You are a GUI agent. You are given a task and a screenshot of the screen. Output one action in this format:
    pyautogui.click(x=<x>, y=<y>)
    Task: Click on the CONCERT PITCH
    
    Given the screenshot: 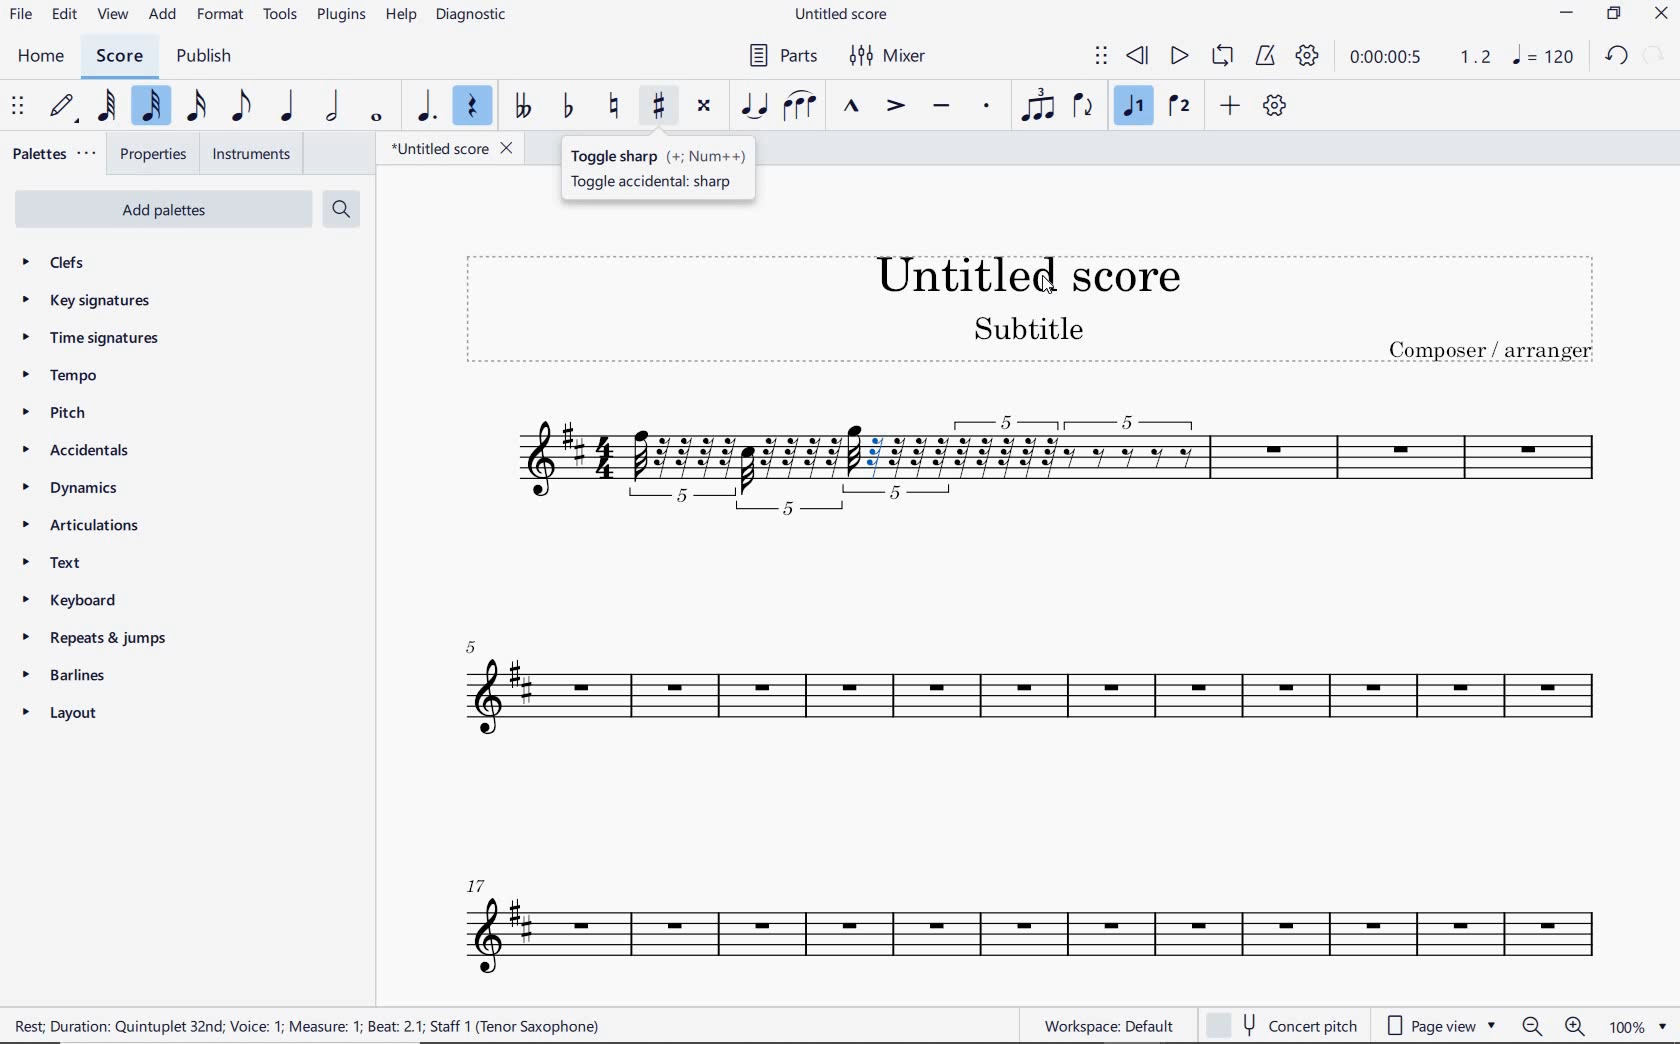 What is the action you would take?
    pyautogui.click(x=1281, y=1027)
    